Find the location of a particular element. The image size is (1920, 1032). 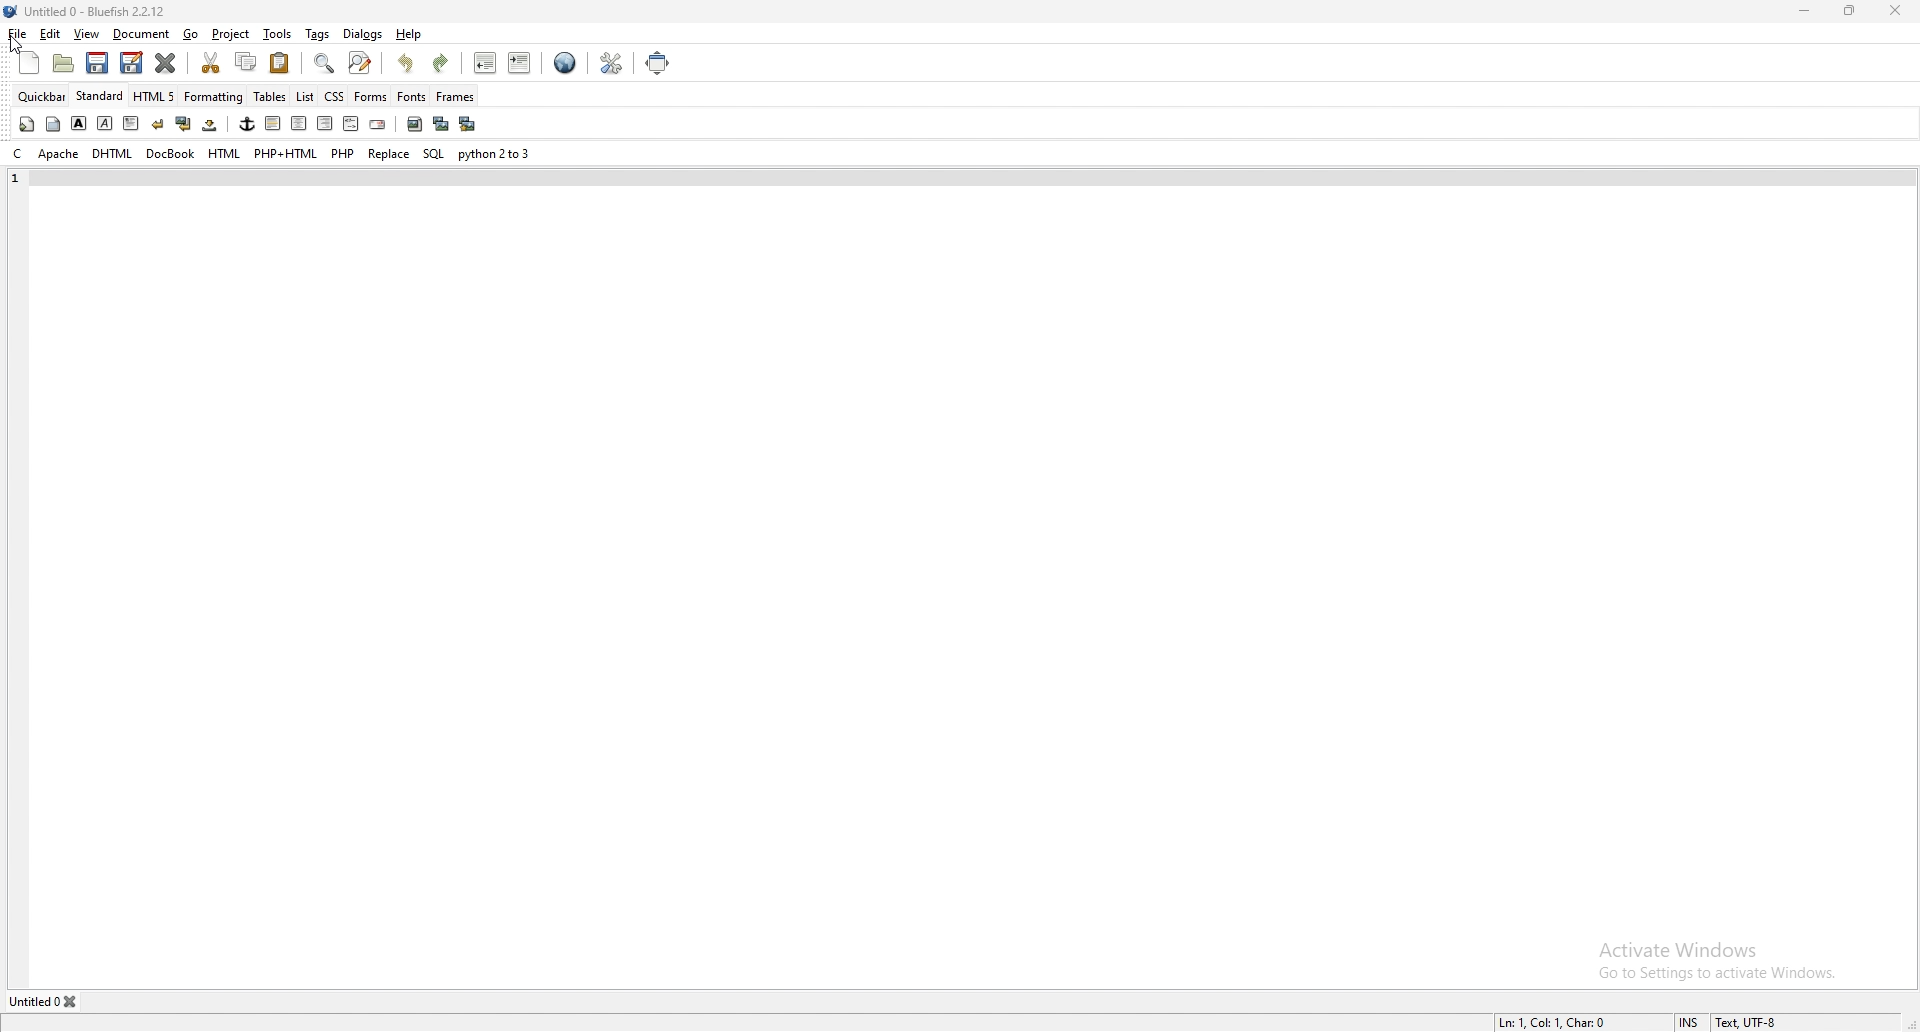

quick bar is located at coordinates (43, 97).